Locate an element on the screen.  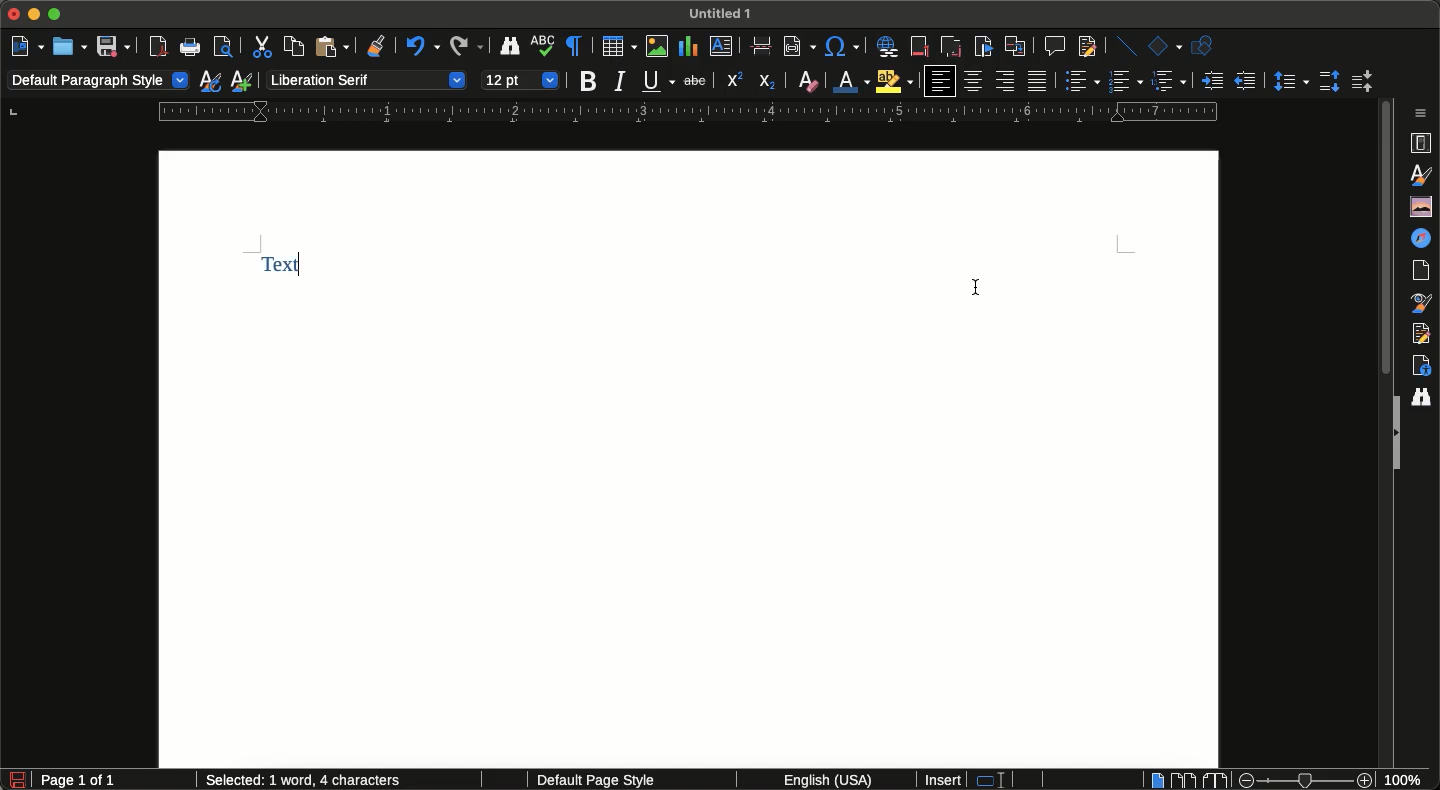
Paragraph style is located at coordinates (99, 82).